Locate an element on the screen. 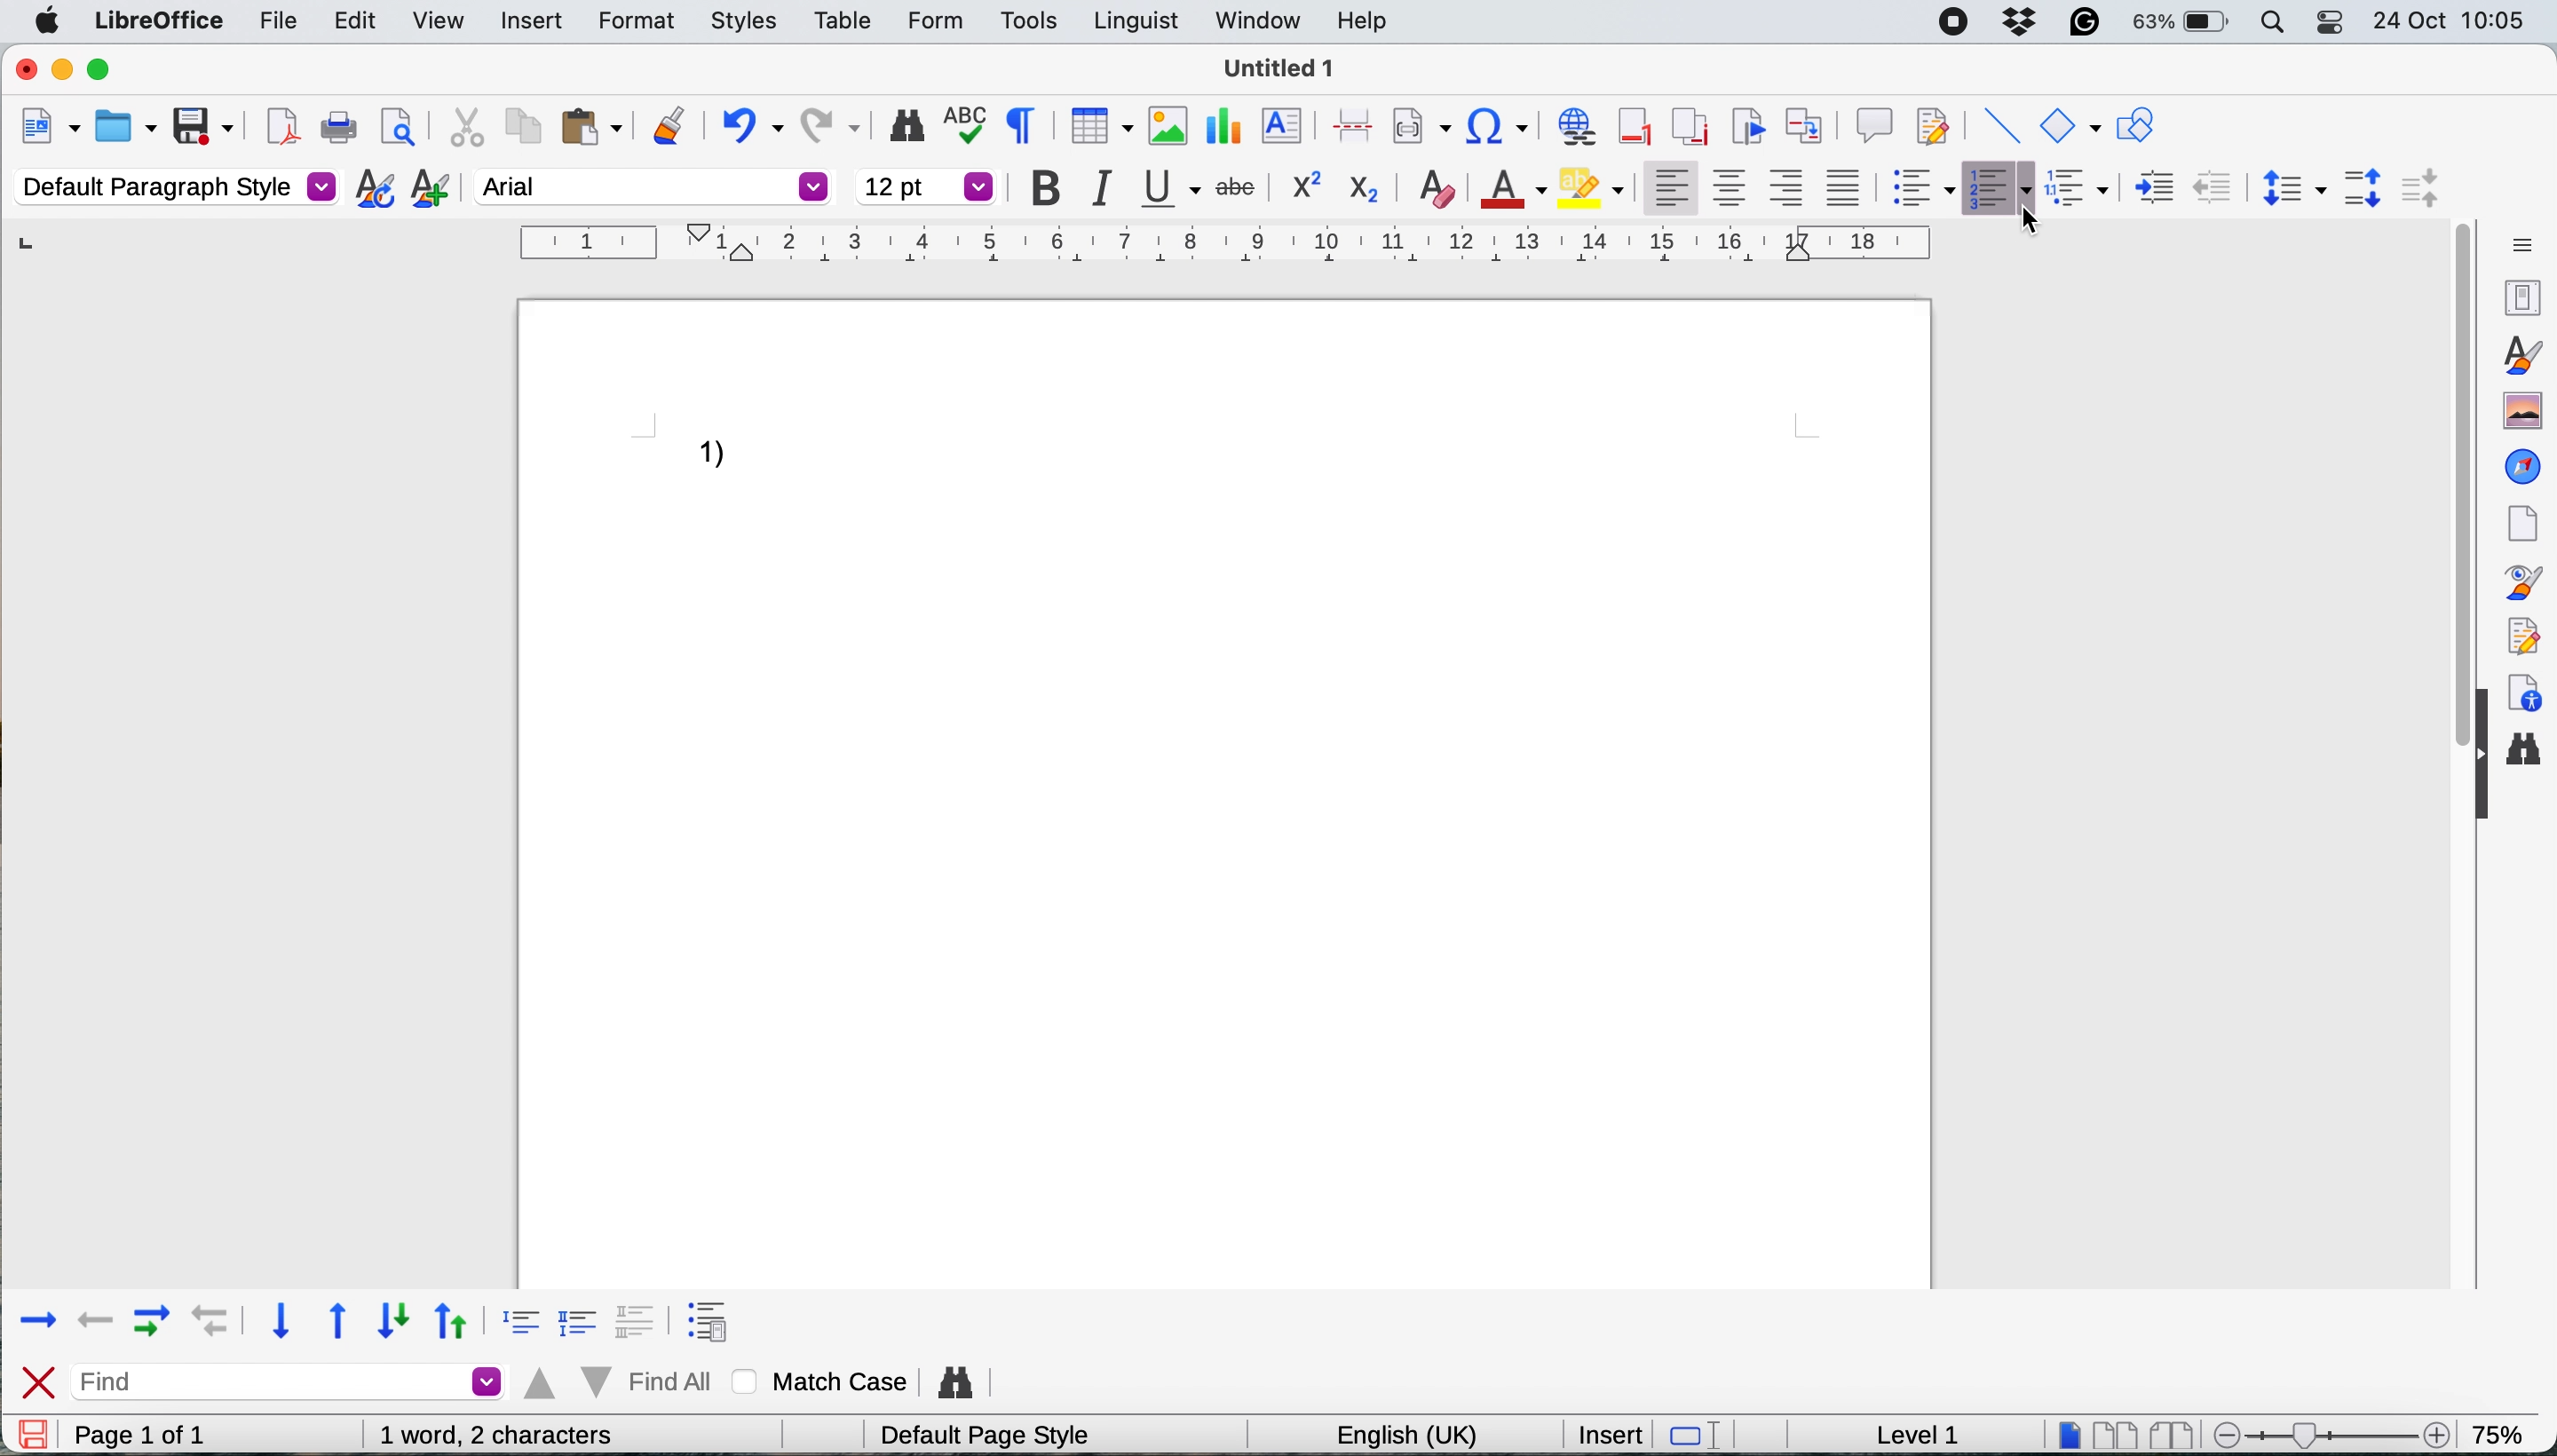 The width and height of the screenshot is (2557, 1456). styles is located at coordinates (2519, 352).